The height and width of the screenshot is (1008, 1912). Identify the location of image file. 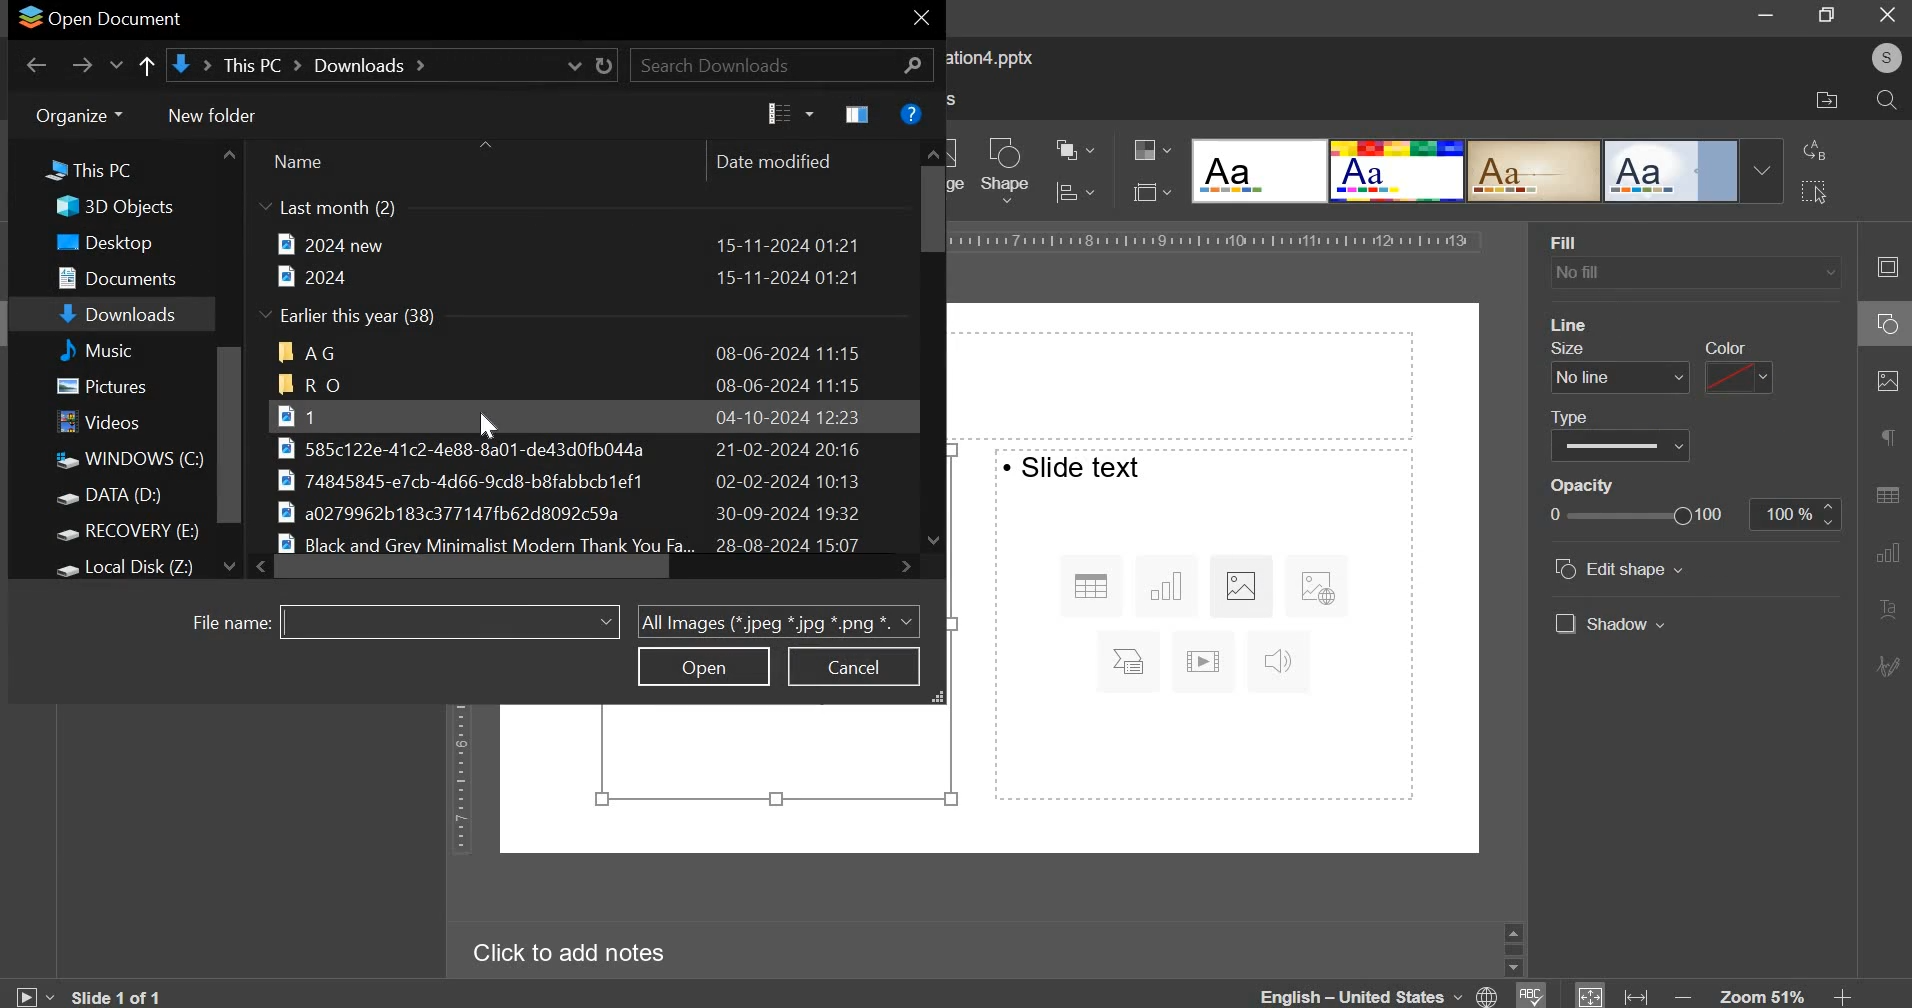
(575, 448).